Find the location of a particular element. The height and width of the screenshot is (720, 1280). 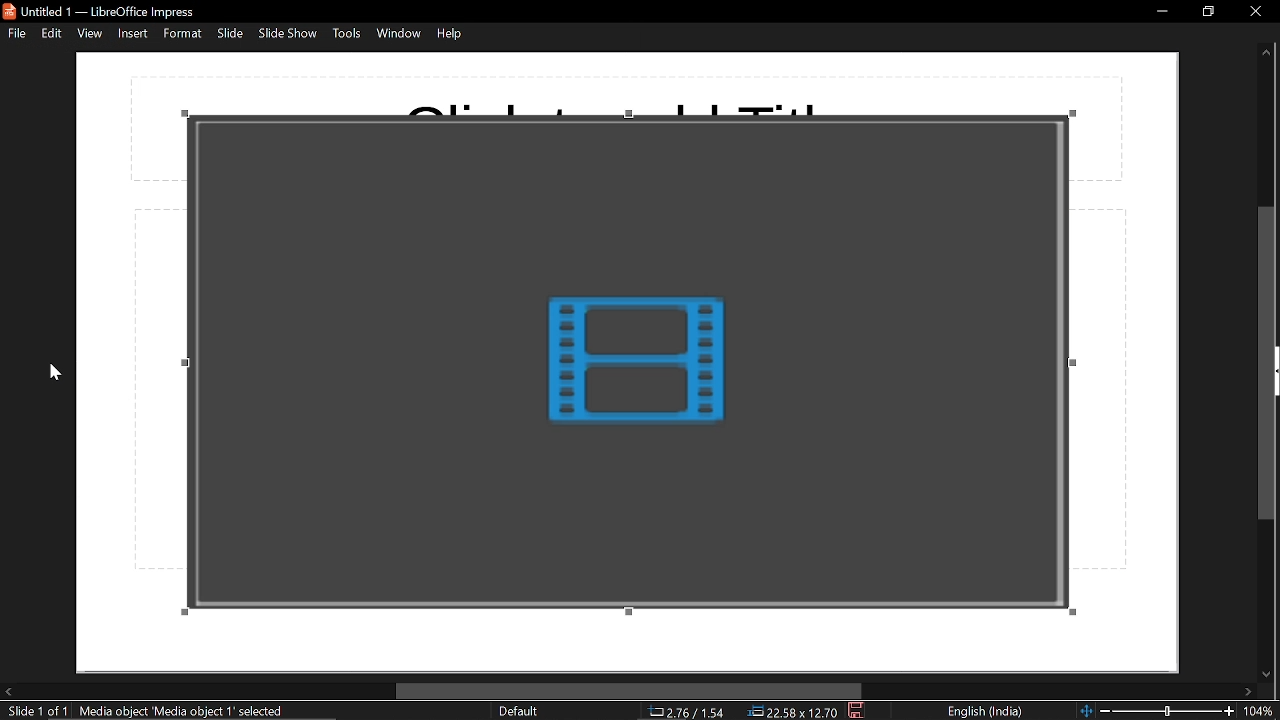

insert is located at coordinates (132, 33).